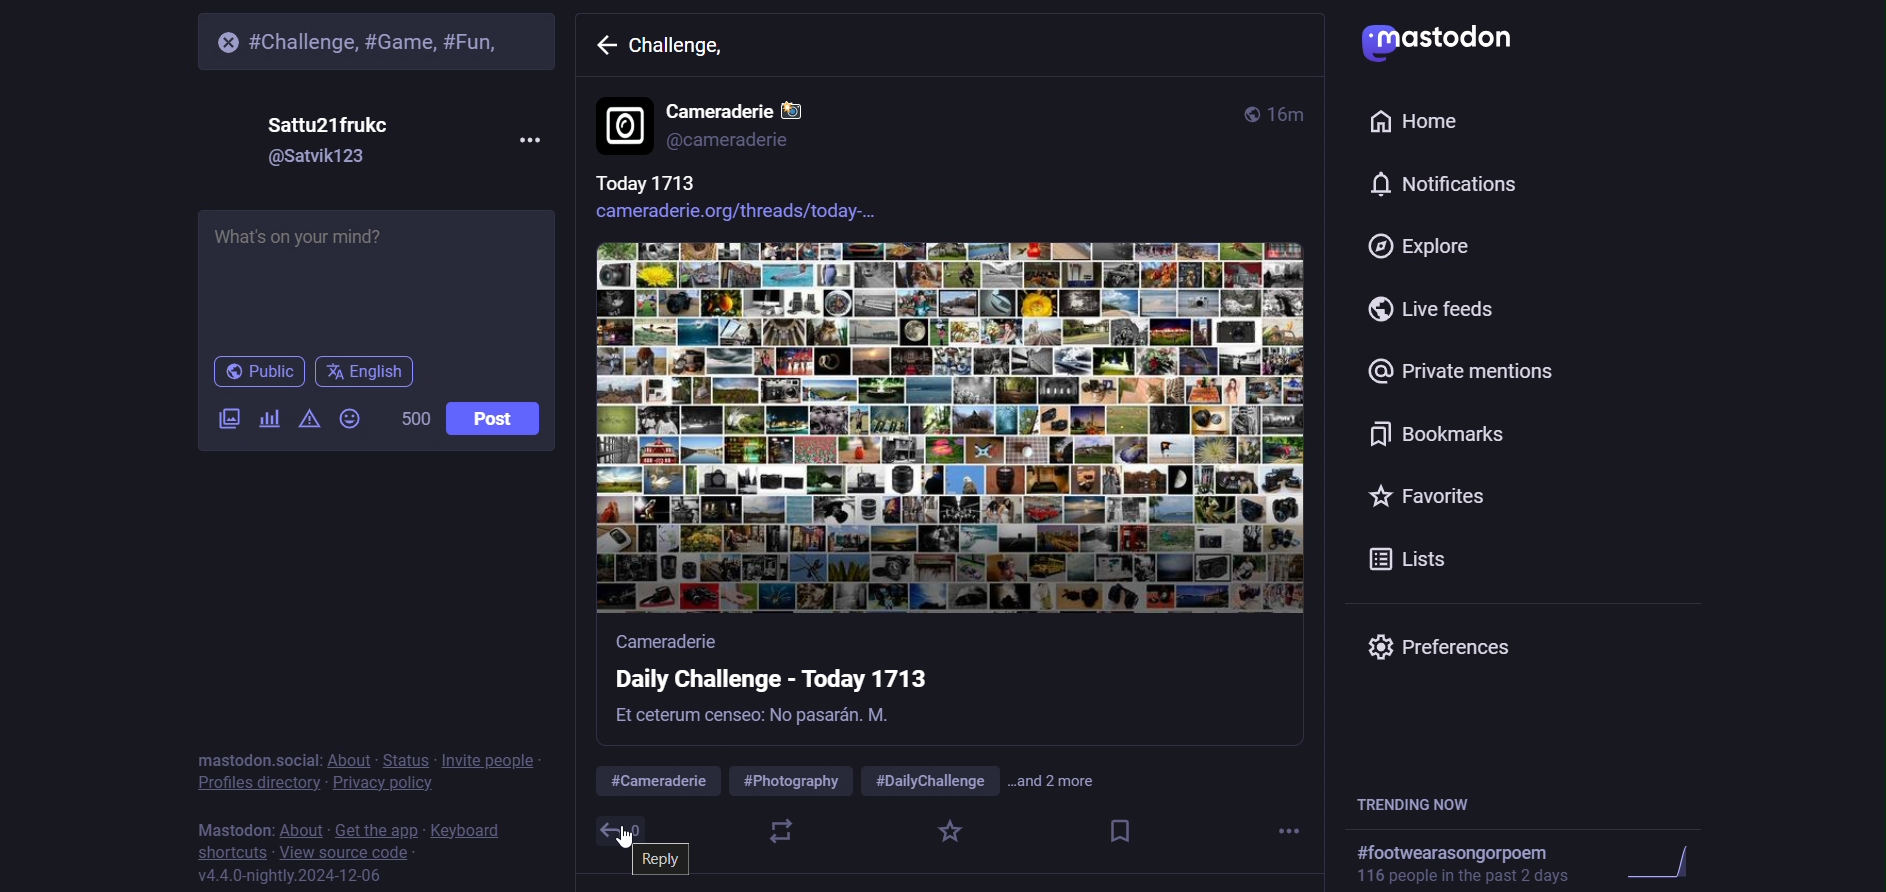 This screenshot has width=1886, height=892. Describe the element at coordinates (255, 758) in the screenshot. I see `mastodon social` at that location.